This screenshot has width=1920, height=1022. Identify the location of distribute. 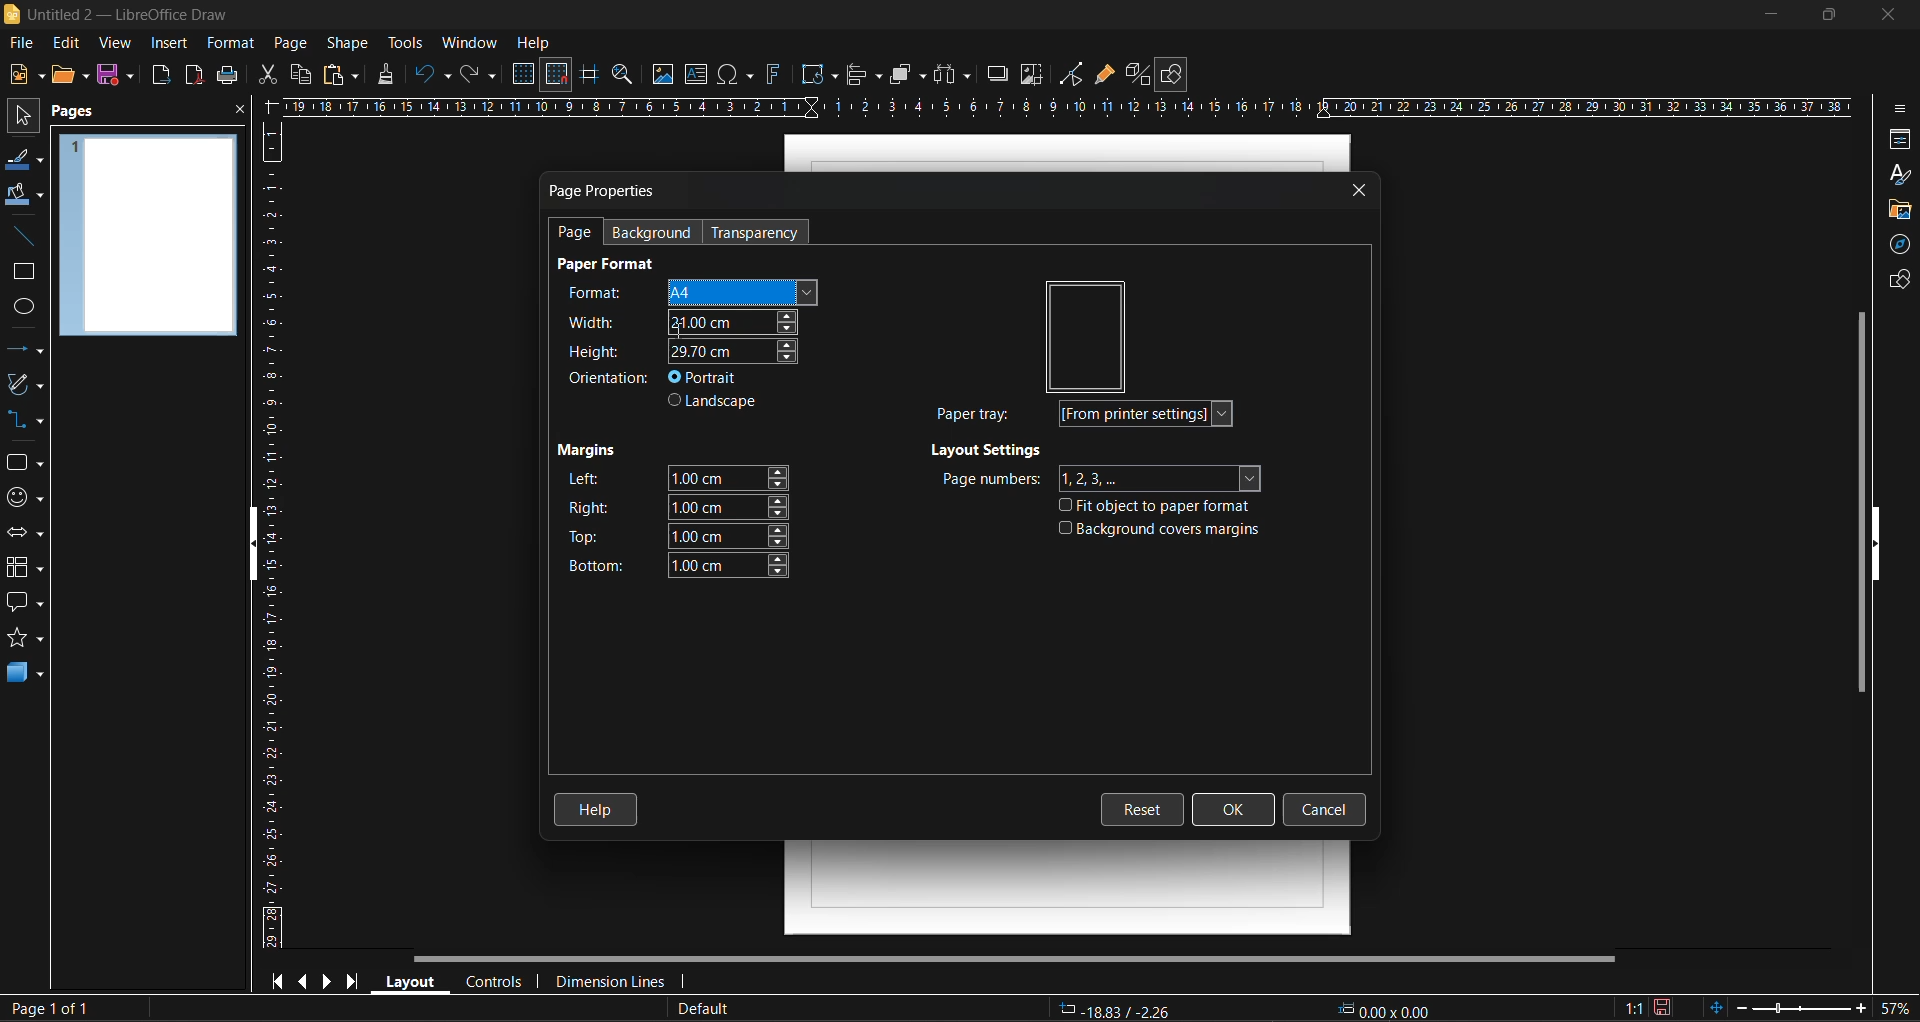
(957, 75).